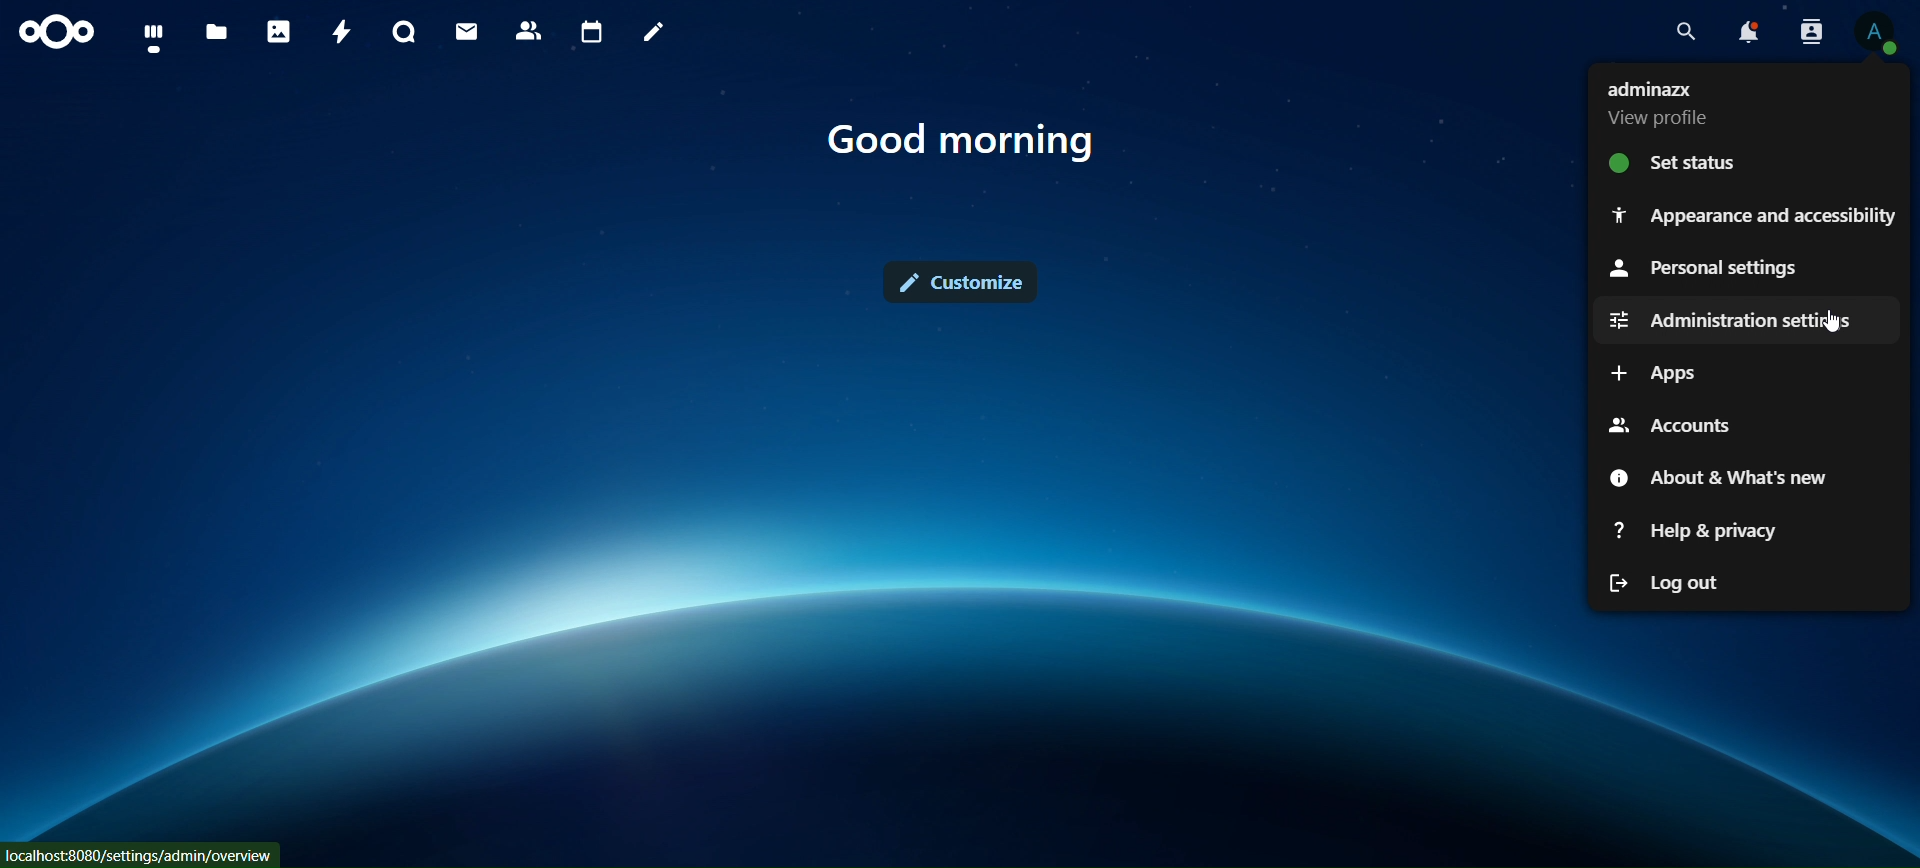 Image resolution: width=1920 pixels, height=868 pixels. Describe the element at coordinates (1829, 321) in the screenshot. I see `cursor` at that location.